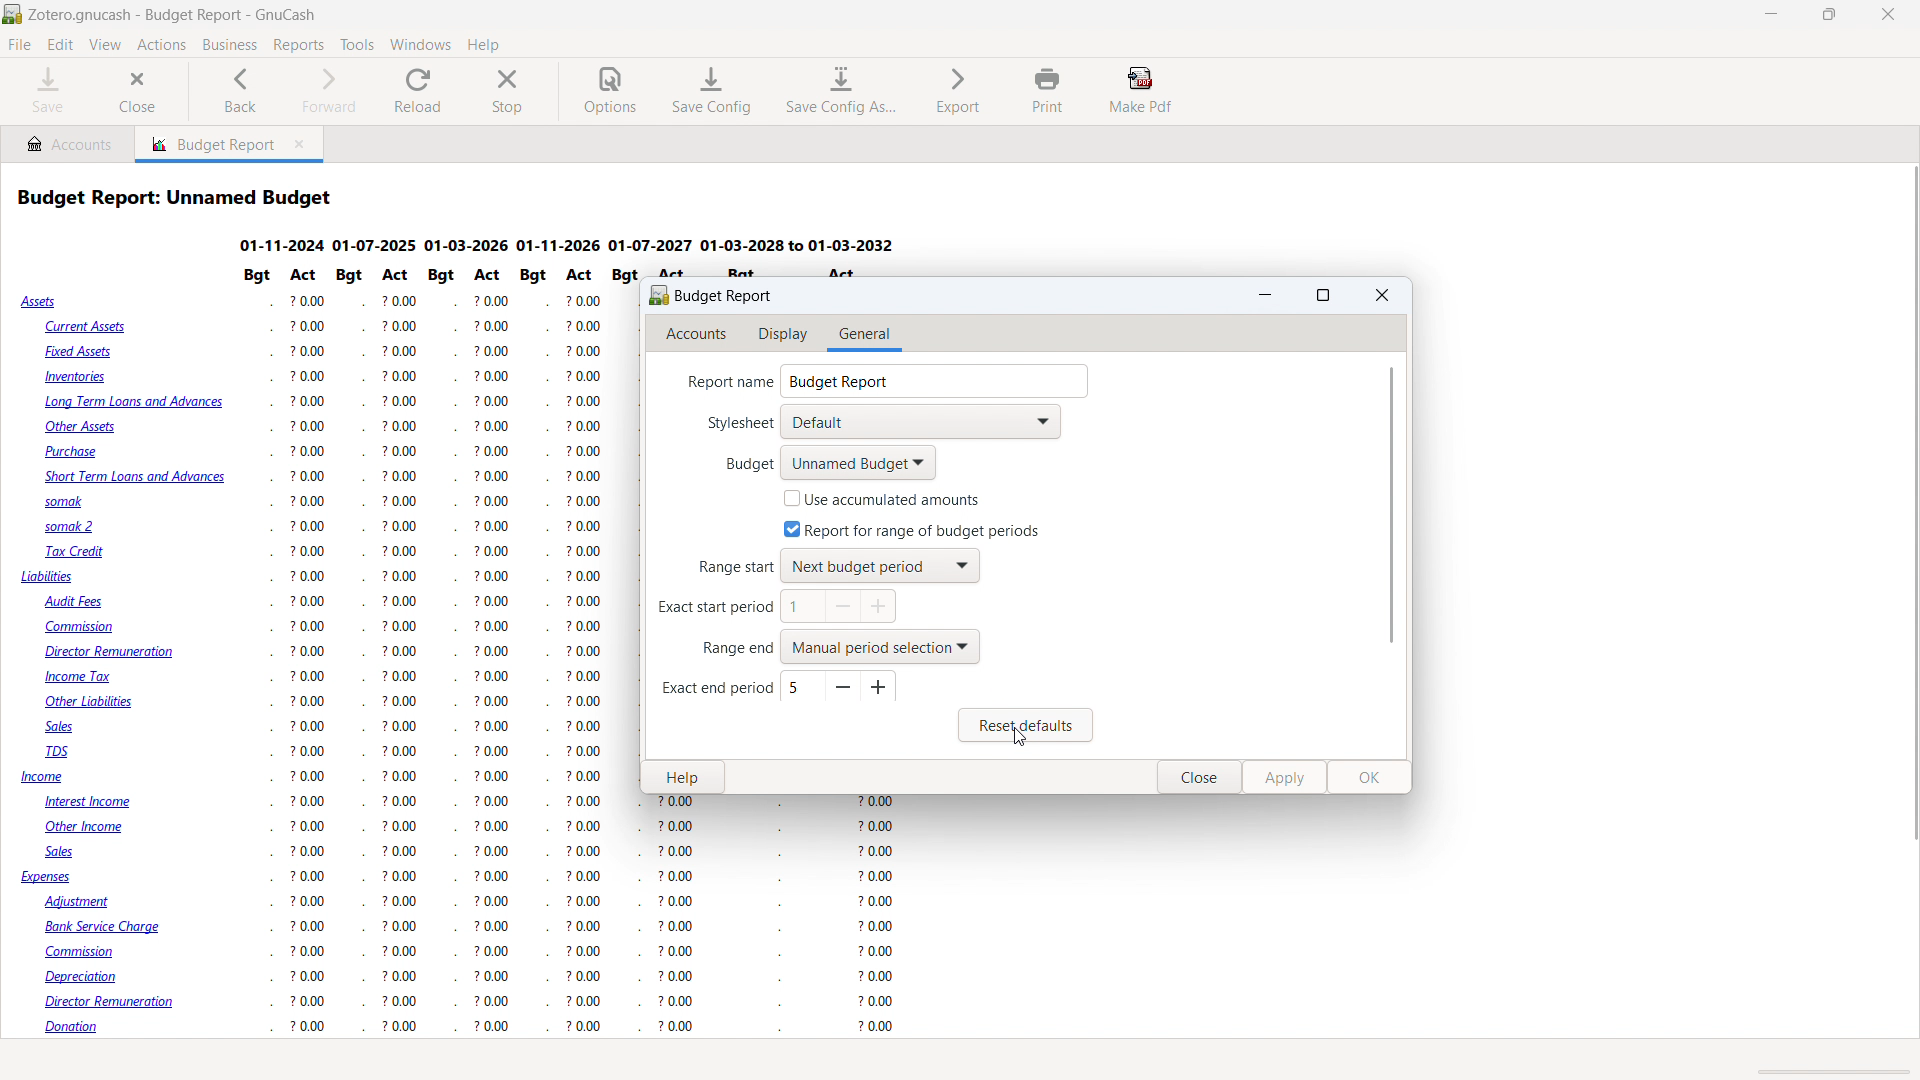  What do you see at coordinates (20, 45) in the screenshot?
I see `file` at bounding box center [20, 45].